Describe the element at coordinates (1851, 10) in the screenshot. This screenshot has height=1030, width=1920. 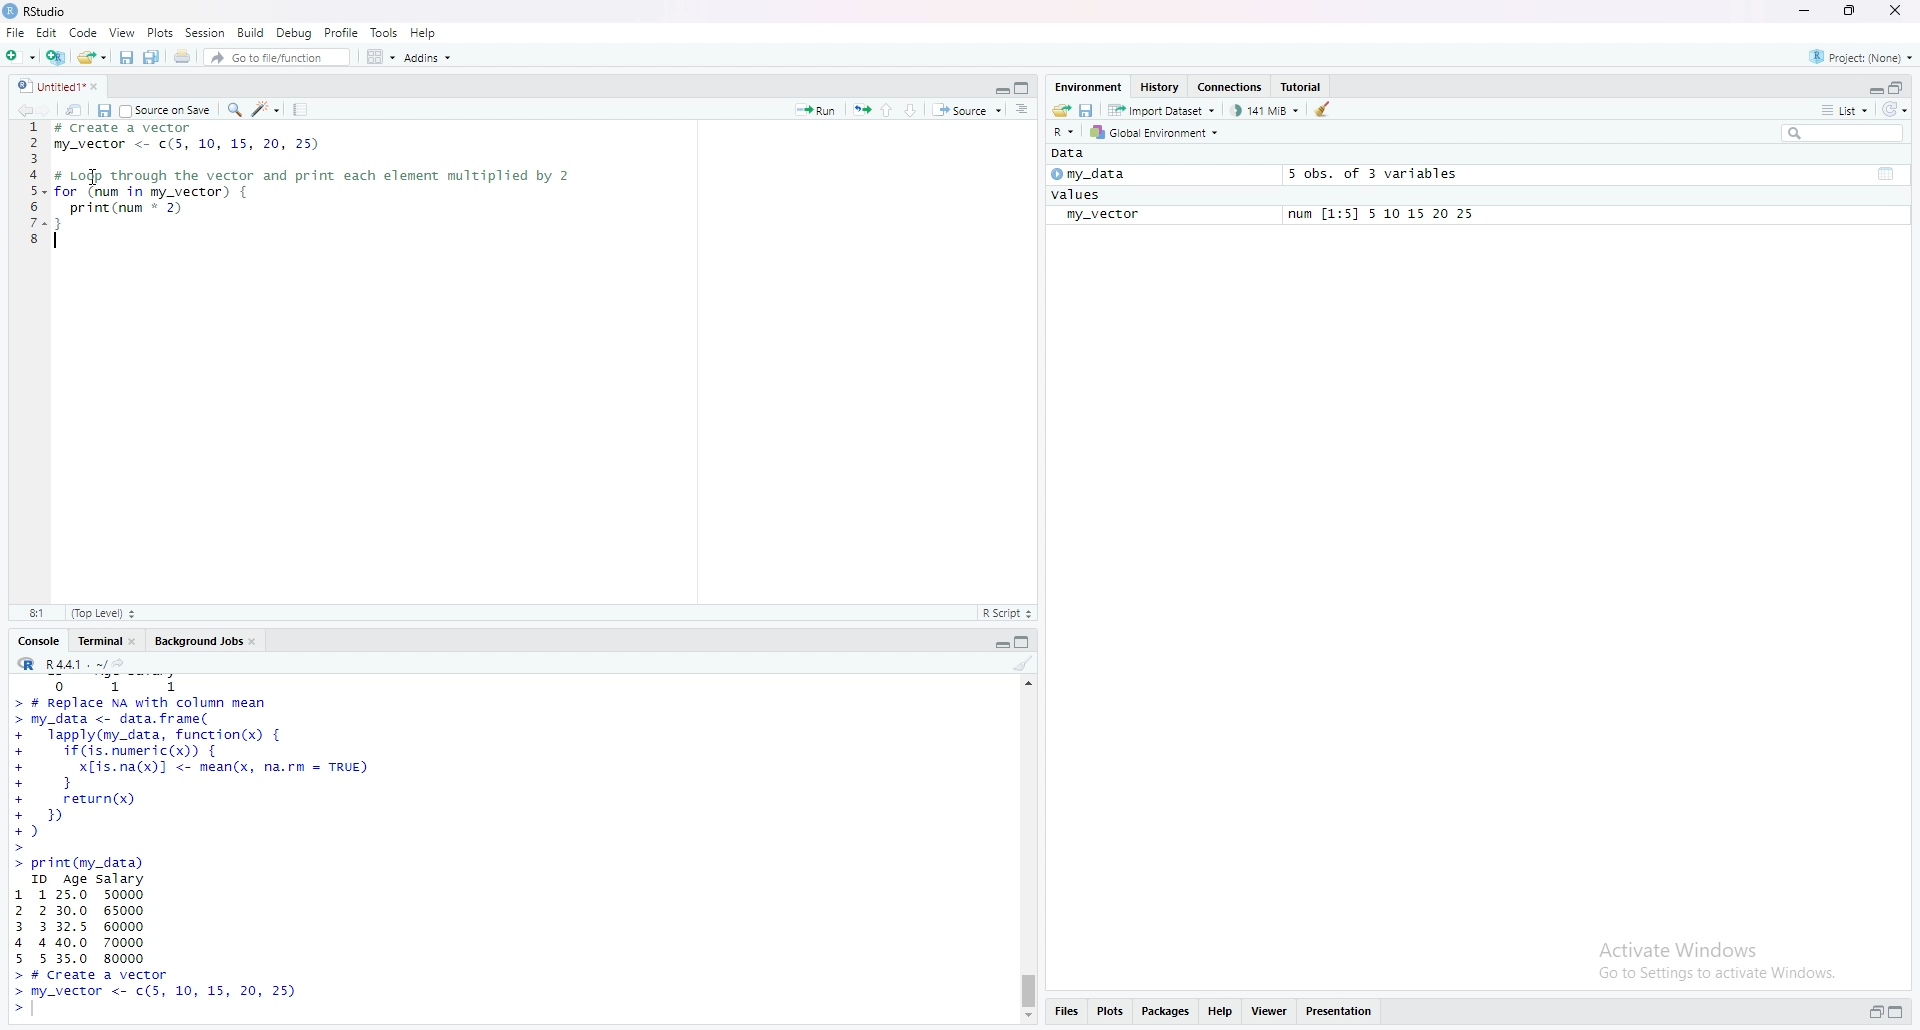
I see `maximize` at that location.